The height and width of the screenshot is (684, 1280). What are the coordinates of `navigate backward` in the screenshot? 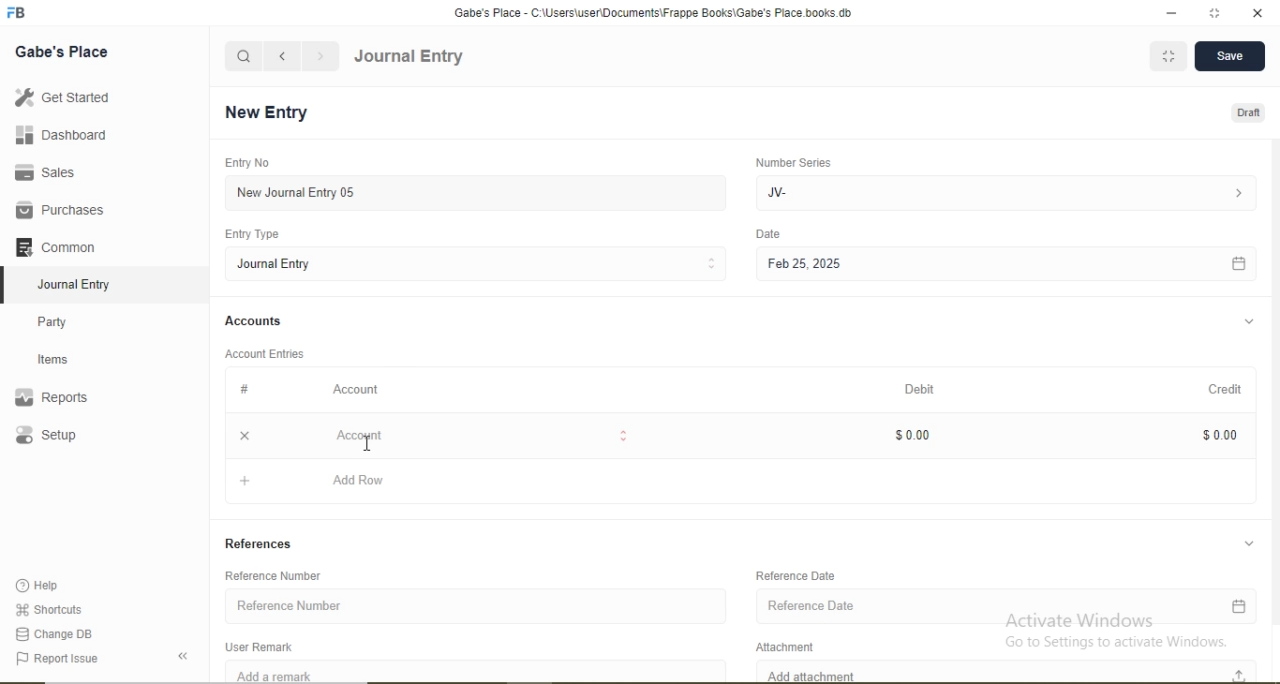 It's located at (281, 56).